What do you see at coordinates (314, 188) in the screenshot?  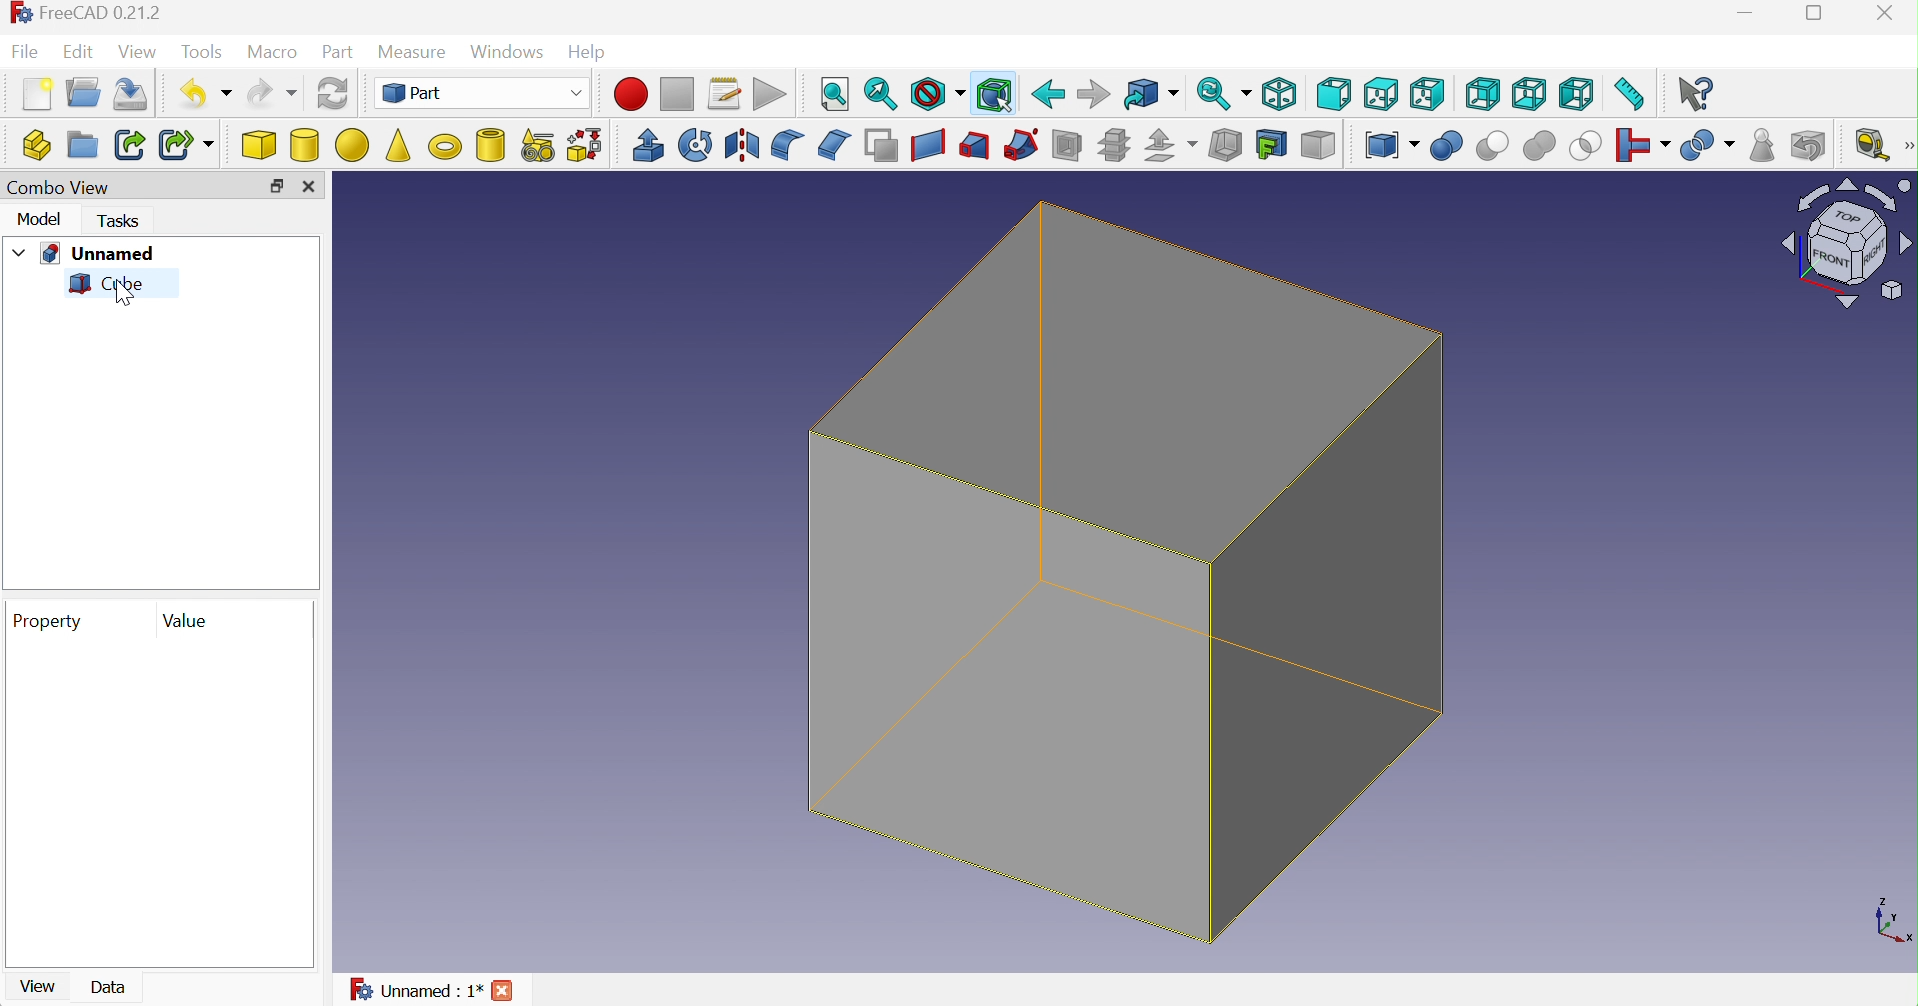 I see `Close` at bounding box center [314, 188].